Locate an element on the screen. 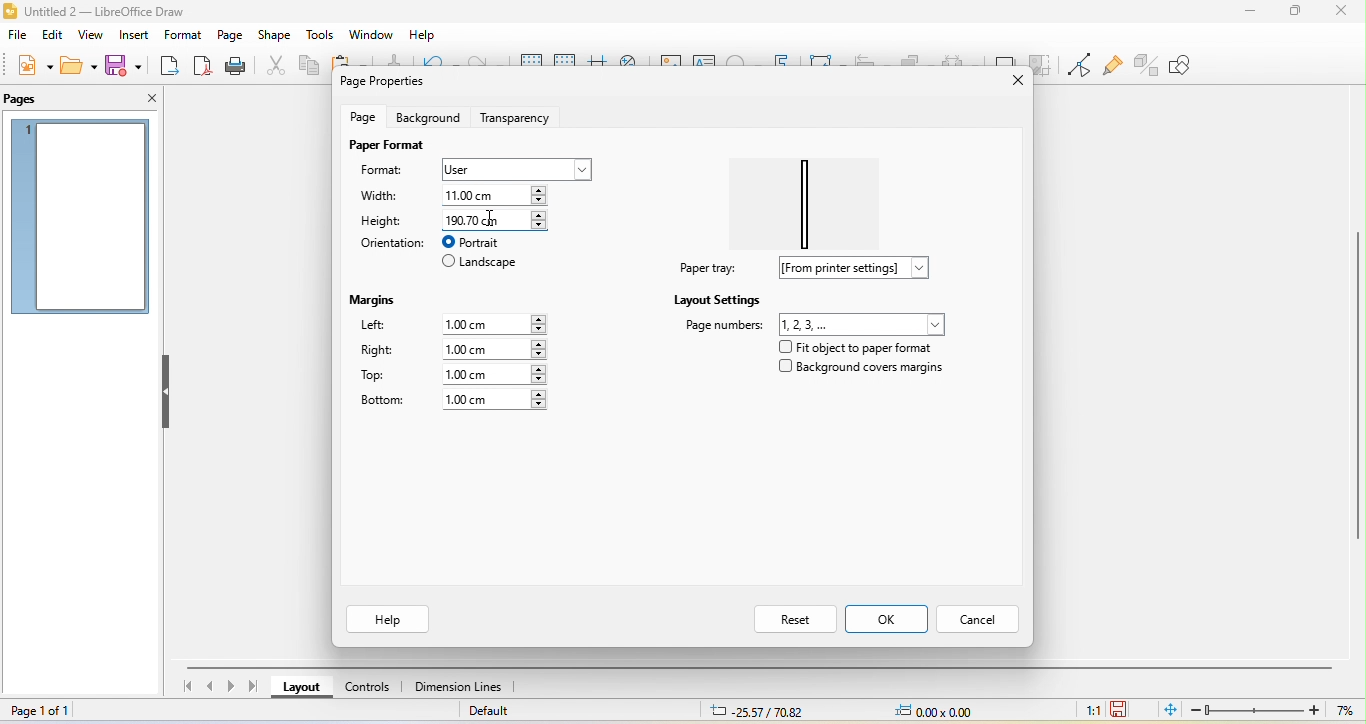 The width and height of the screenshot is (1366, 724). default is located at coordinates (501, 713).